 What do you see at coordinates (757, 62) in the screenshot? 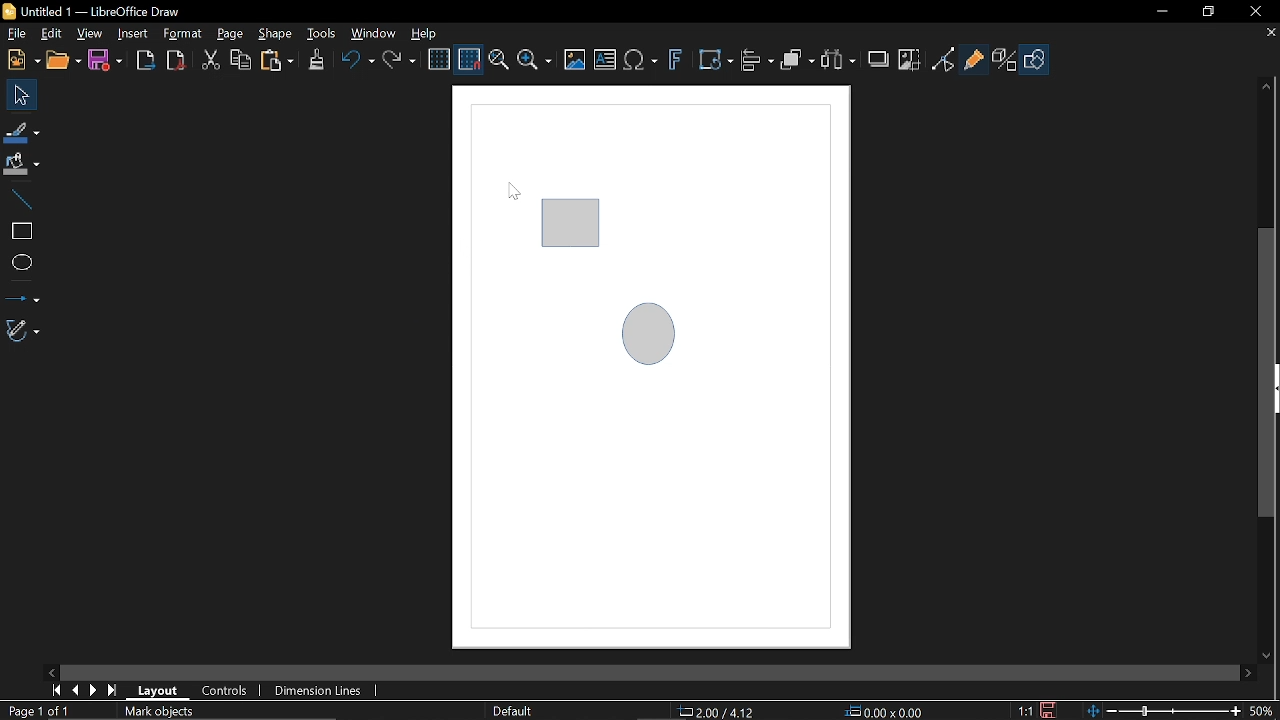
I see `Align` at bounding box center [757, 62].